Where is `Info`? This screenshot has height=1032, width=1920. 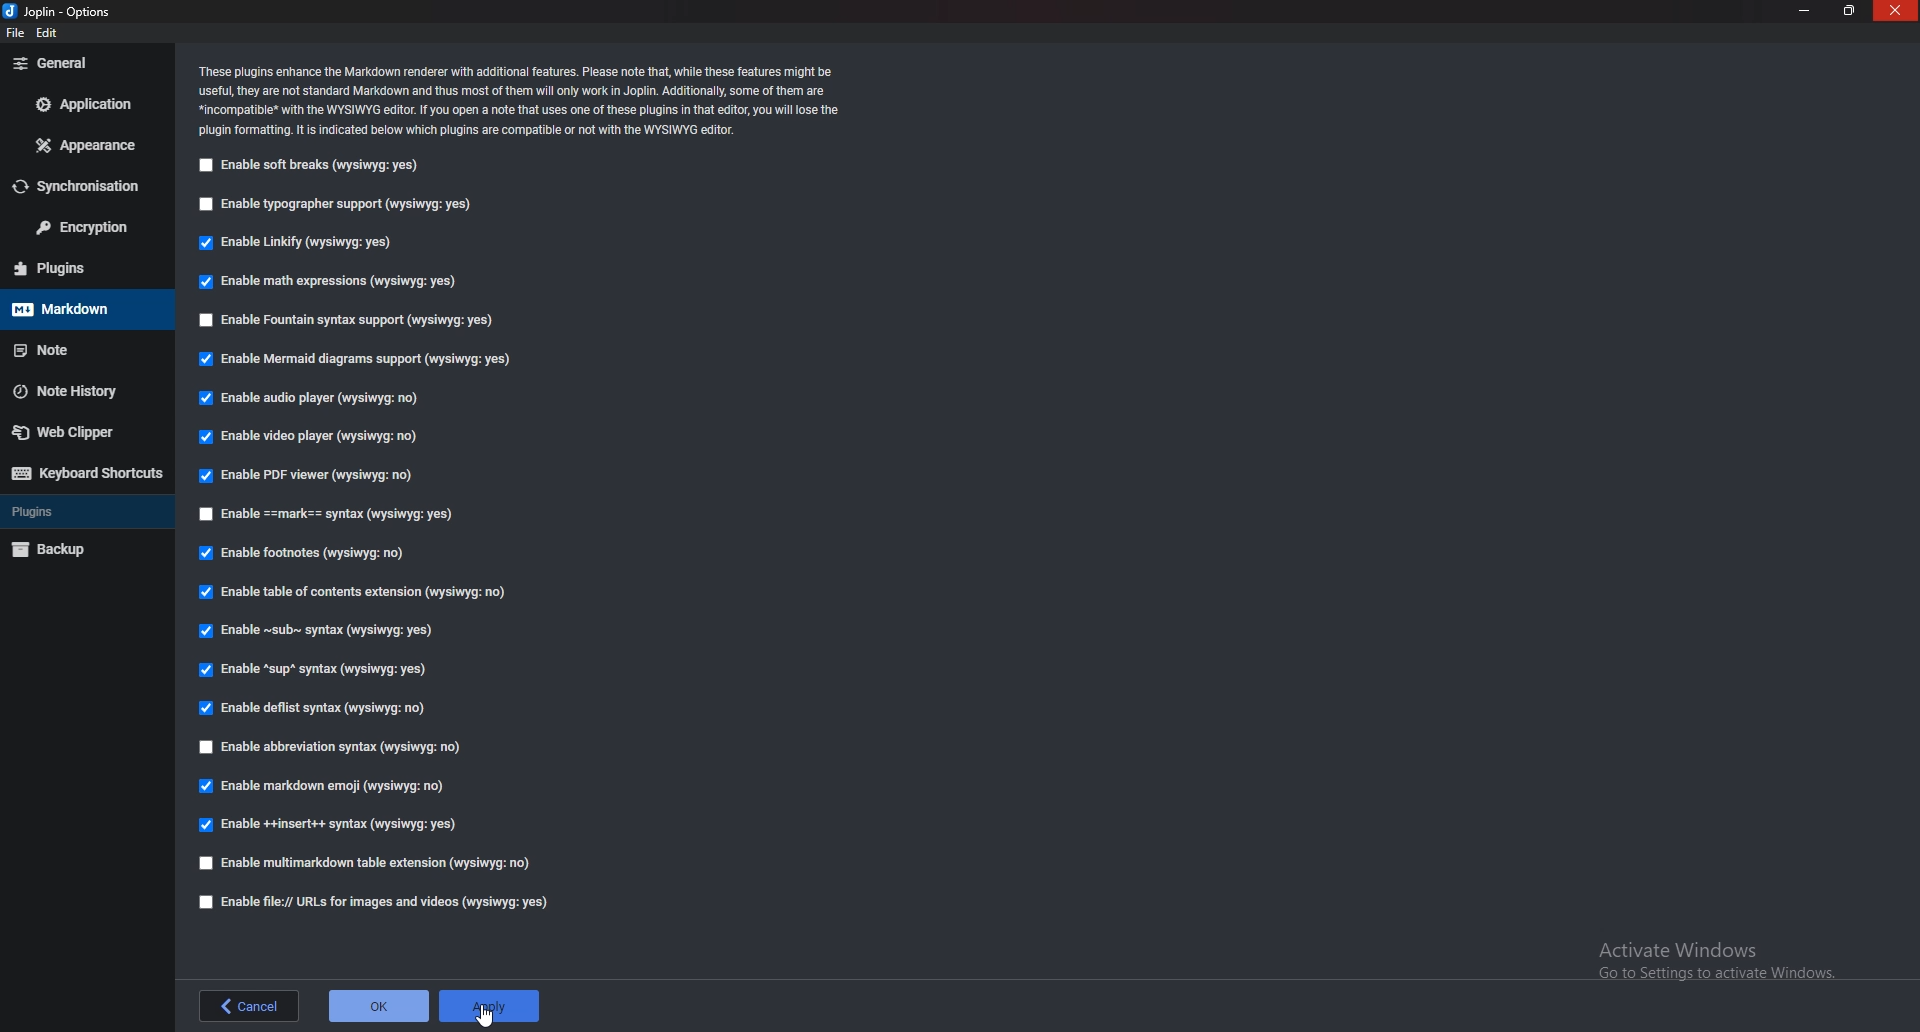
Info is located at coordinates (524, 100).